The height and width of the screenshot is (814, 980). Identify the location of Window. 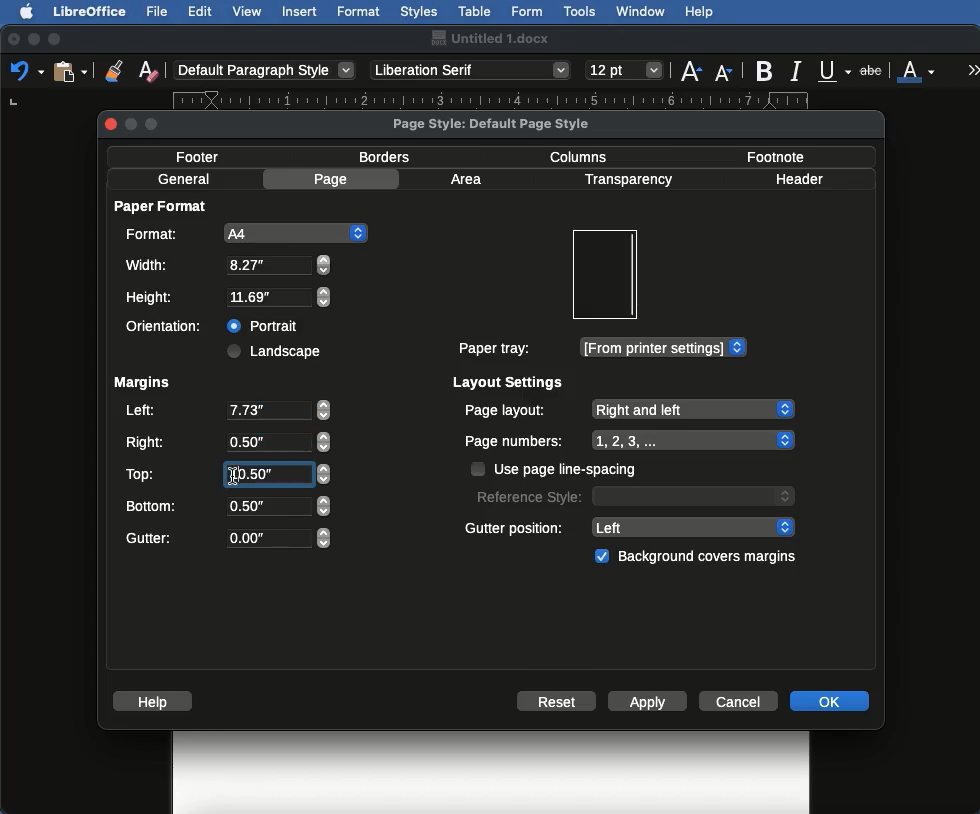
(641, 12).